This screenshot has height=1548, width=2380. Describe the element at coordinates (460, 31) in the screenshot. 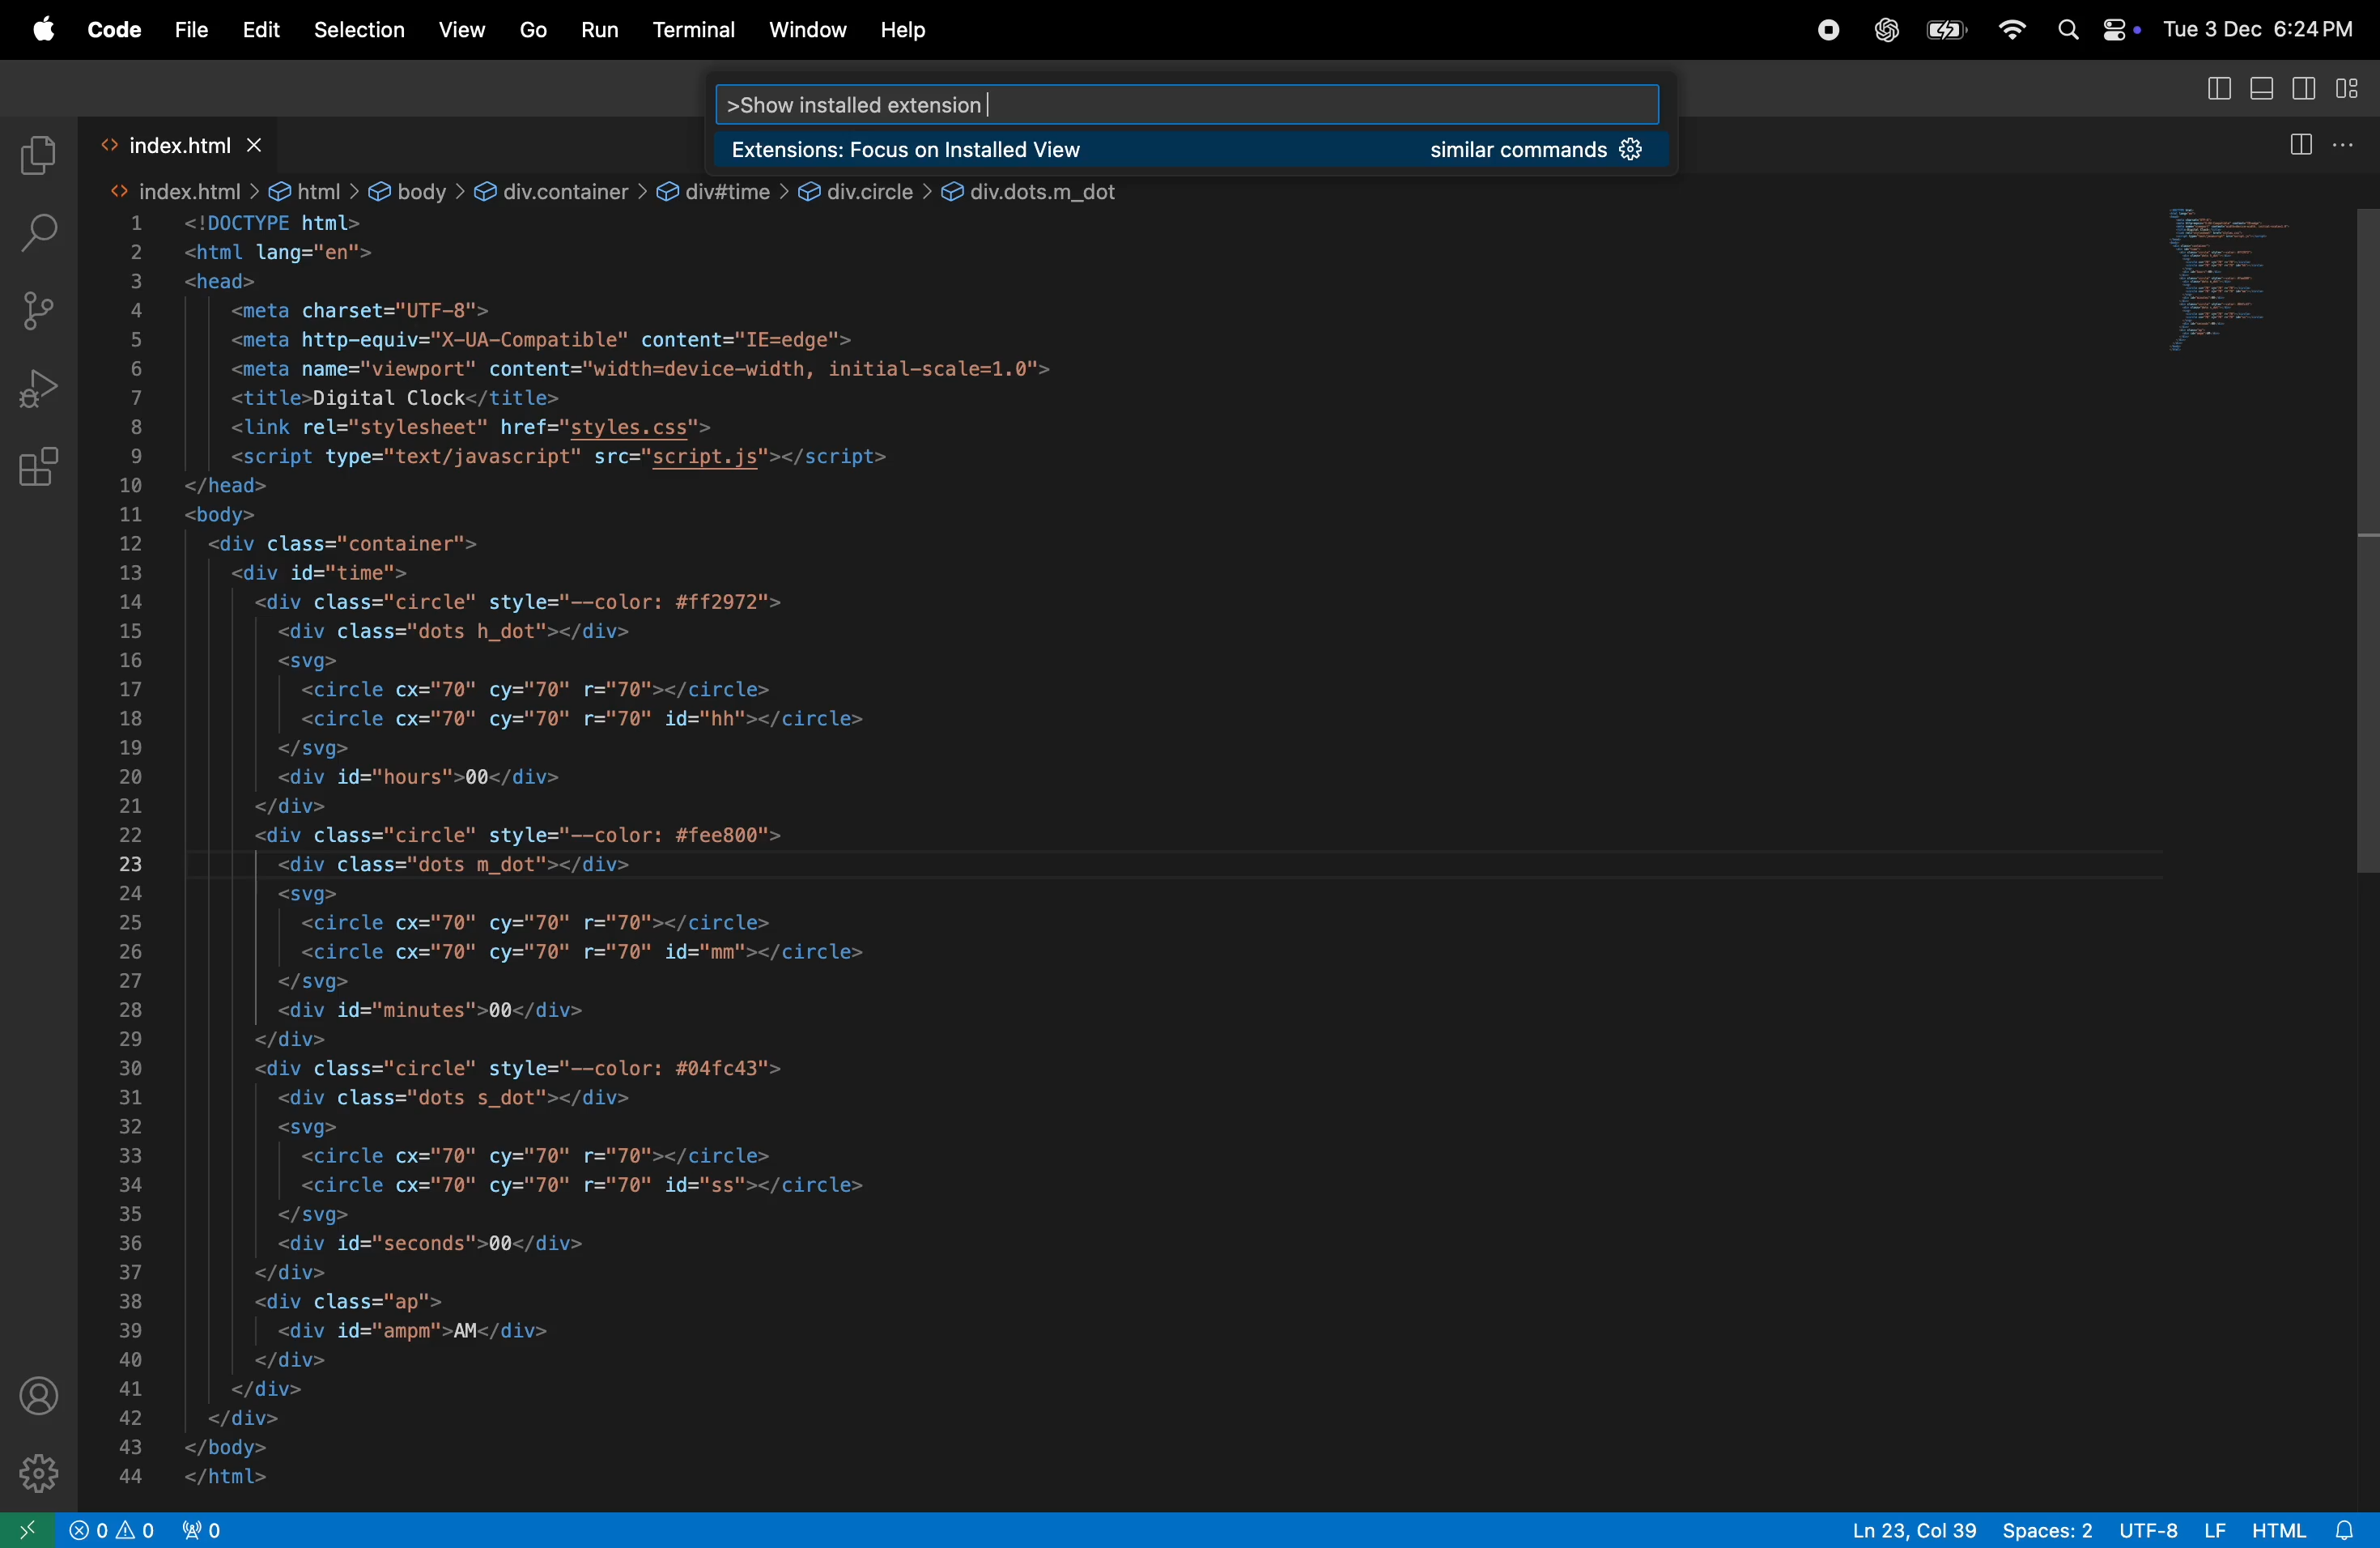

I see `View` at that location.